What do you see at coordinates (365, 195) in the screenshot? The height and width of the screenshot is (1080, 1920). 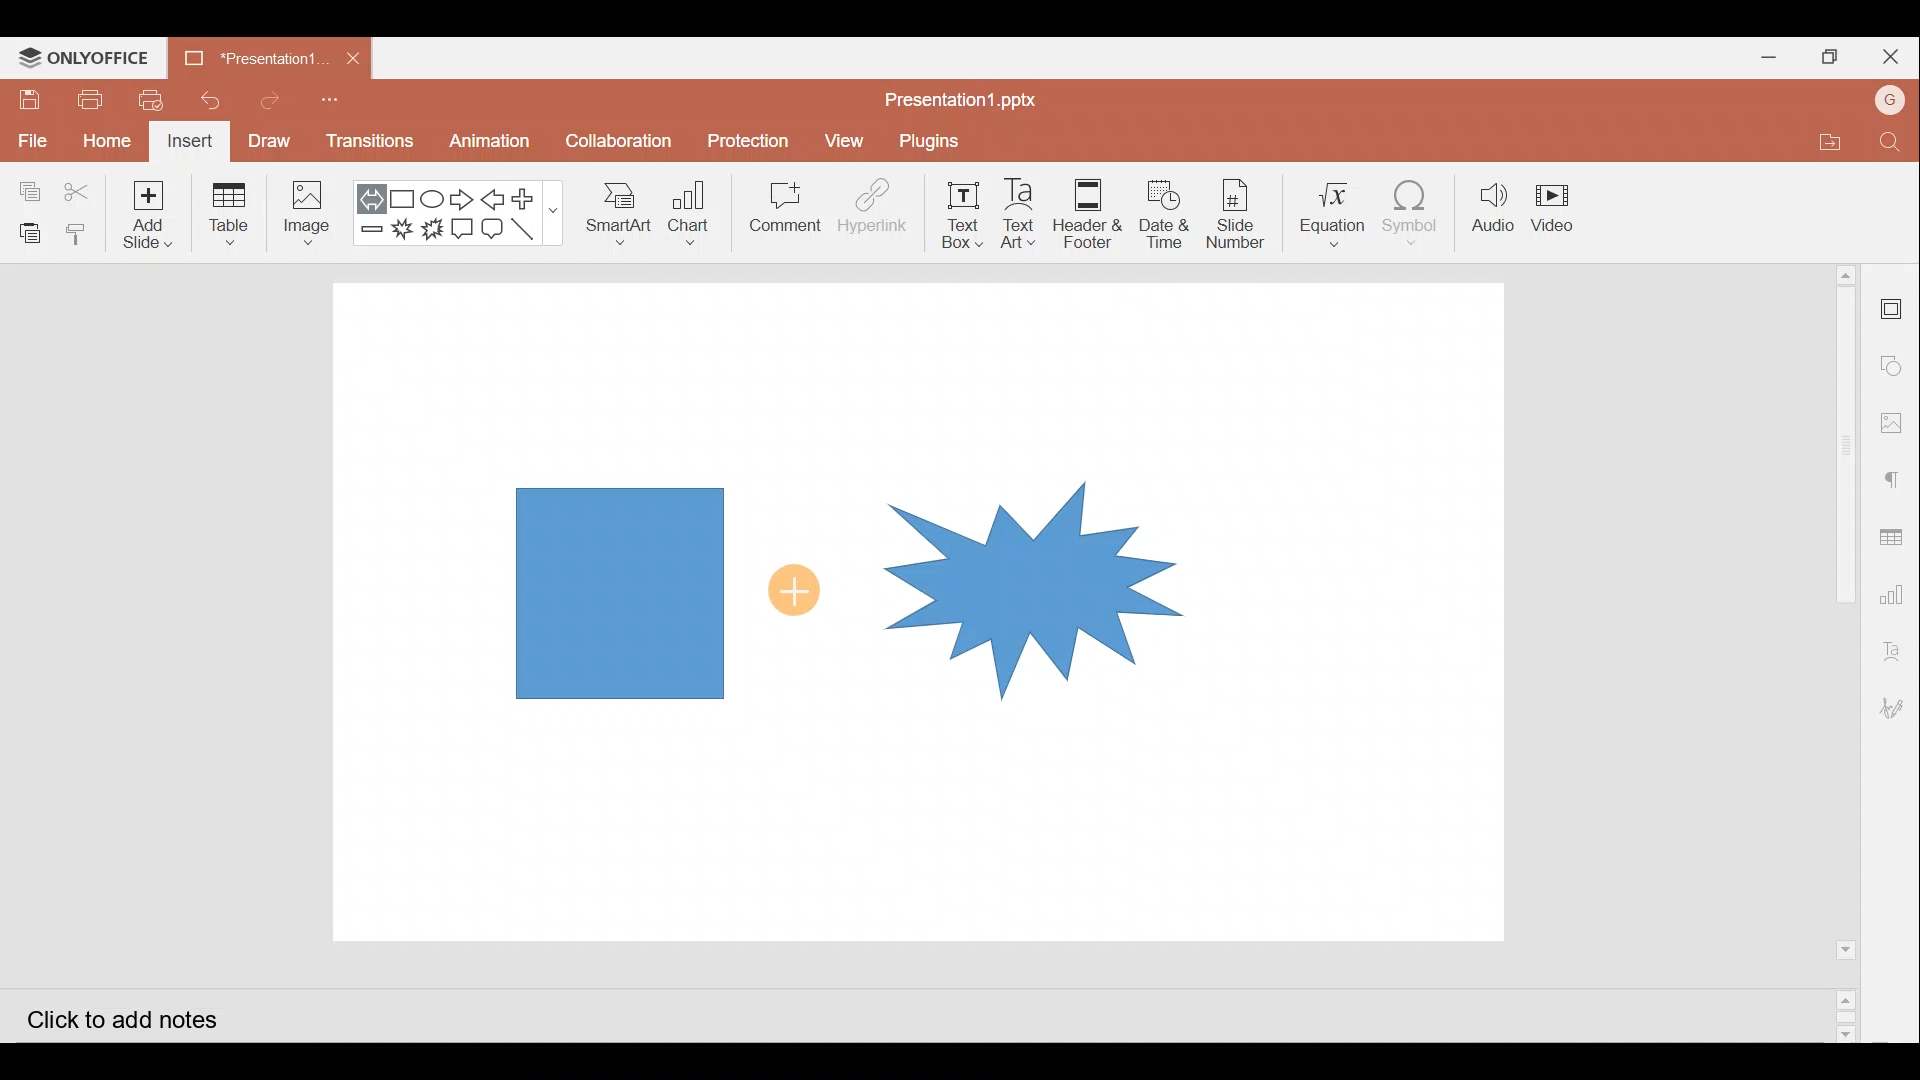 I see `Left right arrow` at bounding box center [365, 195].